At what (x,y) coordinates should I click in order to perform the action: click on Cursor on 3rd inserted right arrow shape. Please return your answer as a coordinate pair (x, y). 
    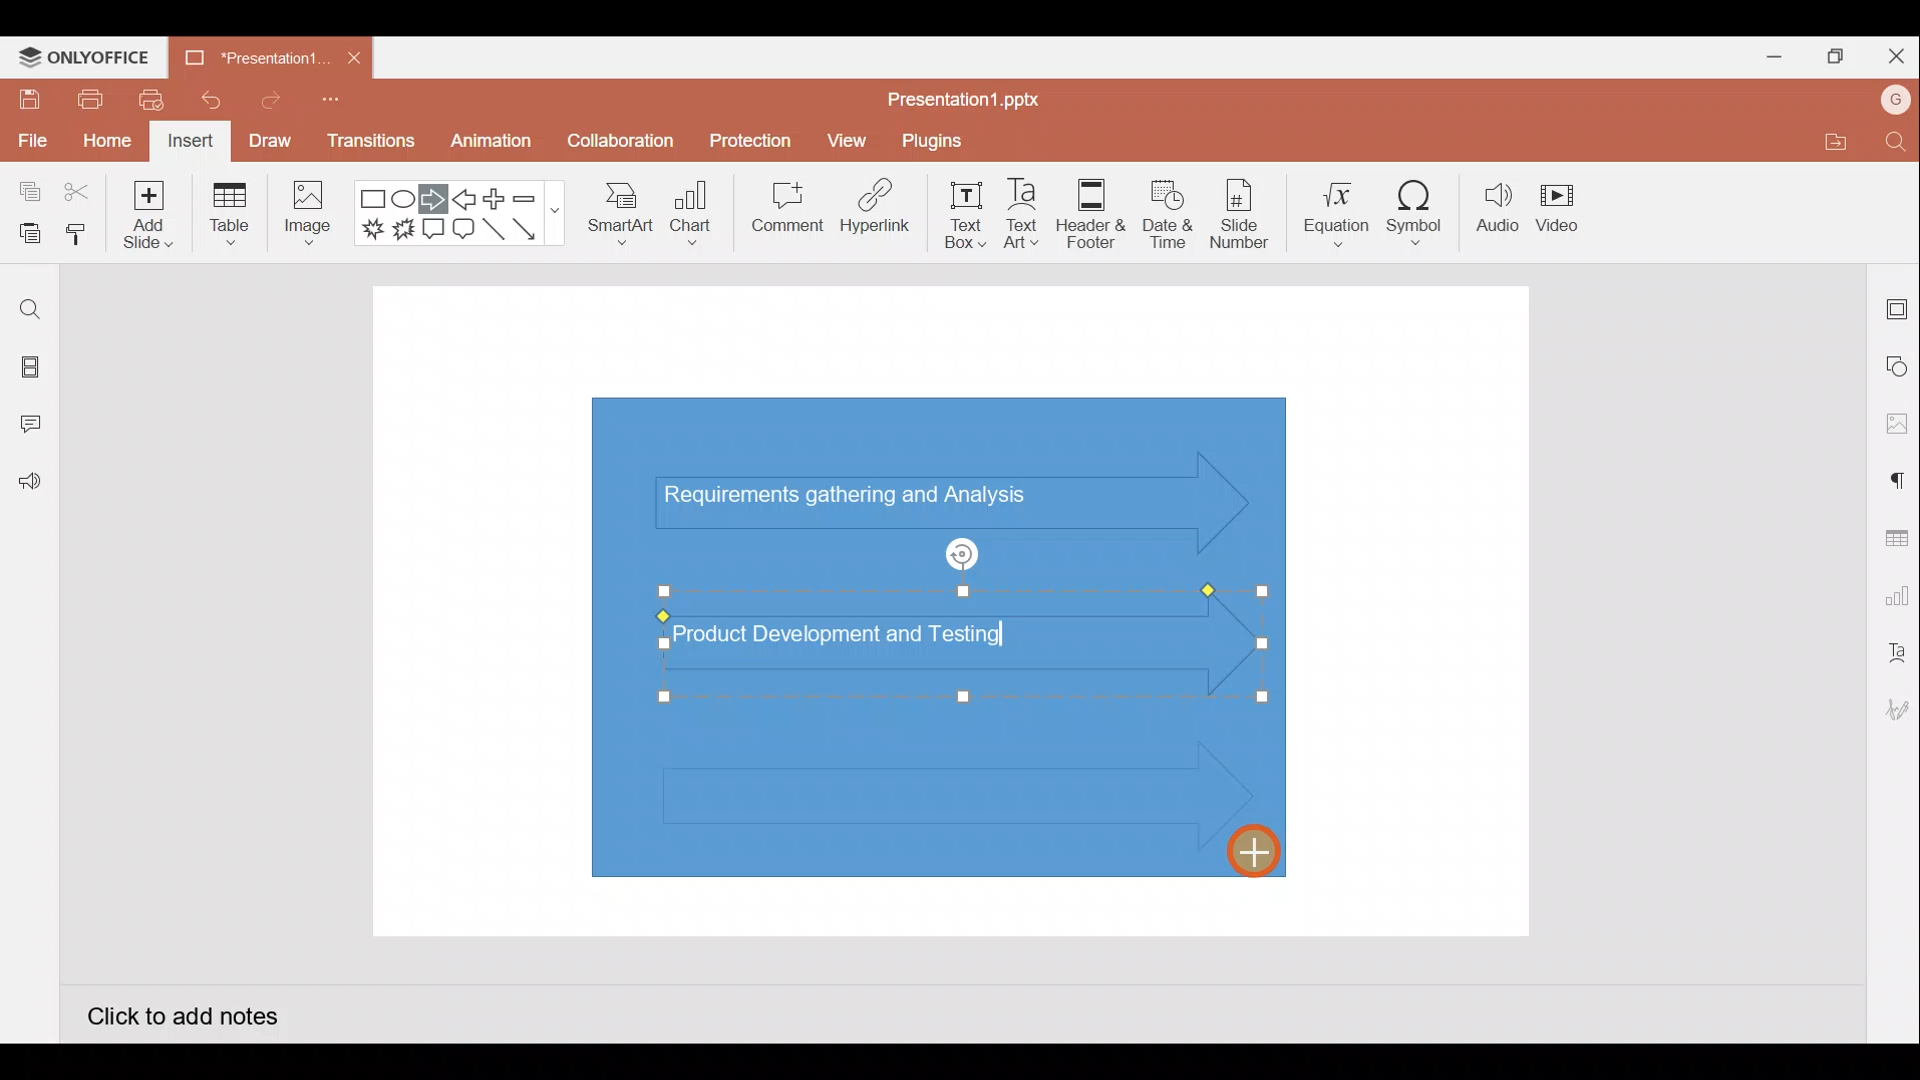
    Looking at the image, I should click on (1243, 846).